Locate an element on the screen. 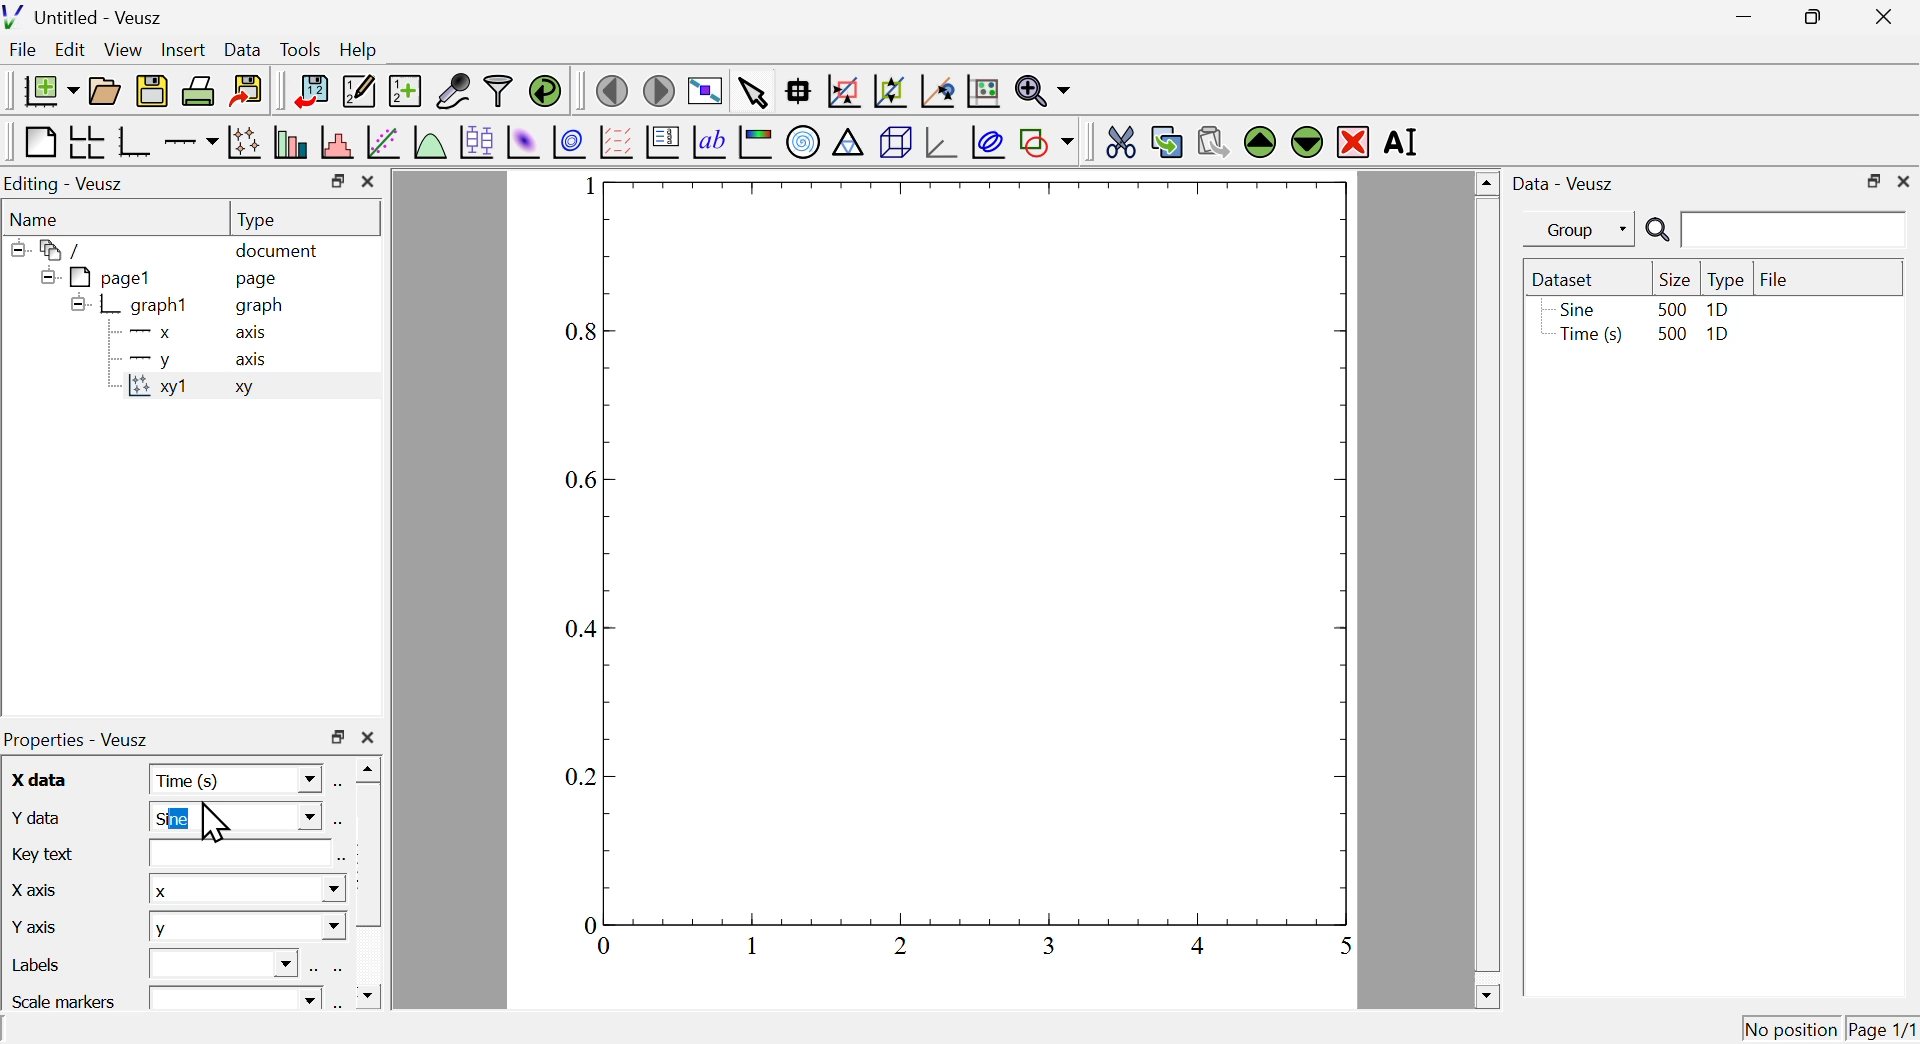 The height and width of the screenshot is (1044, 1920). filter data is located at coordinates (499, 92).